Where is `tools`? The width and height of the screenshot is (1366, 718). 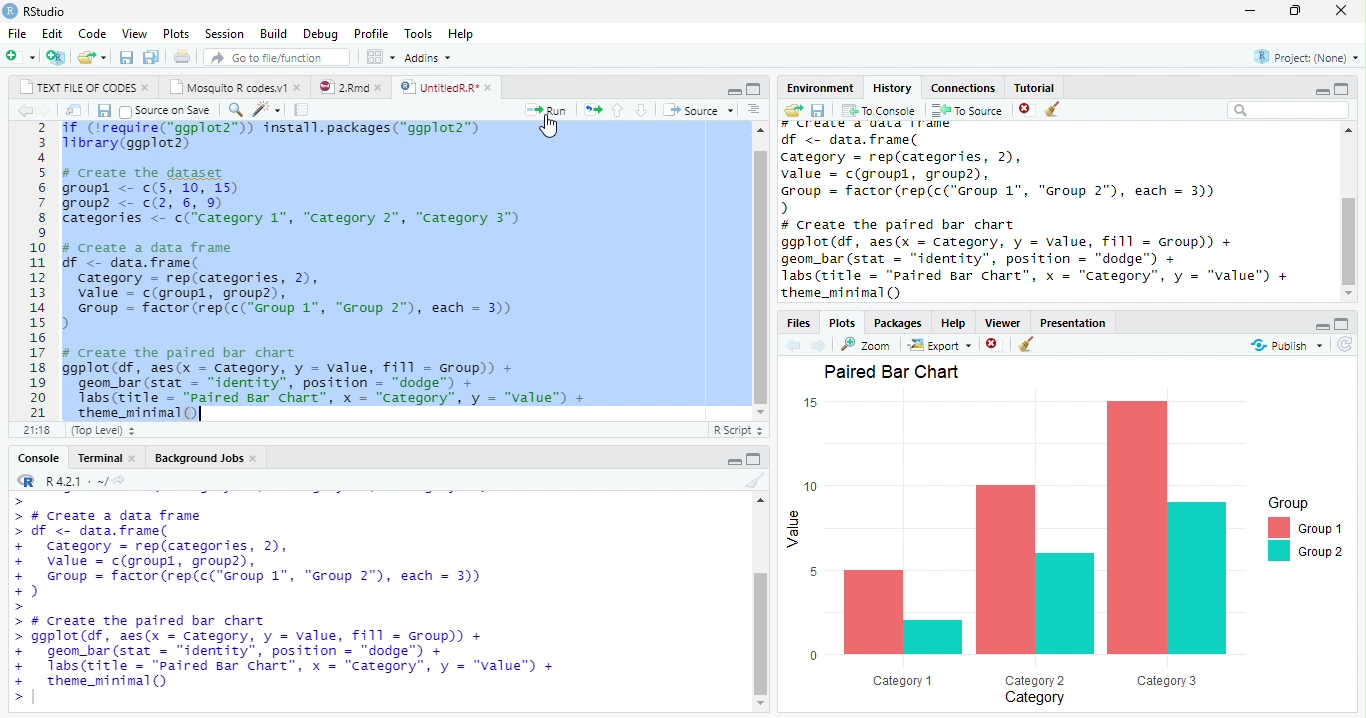
tools is located at coordinates (415, 33).